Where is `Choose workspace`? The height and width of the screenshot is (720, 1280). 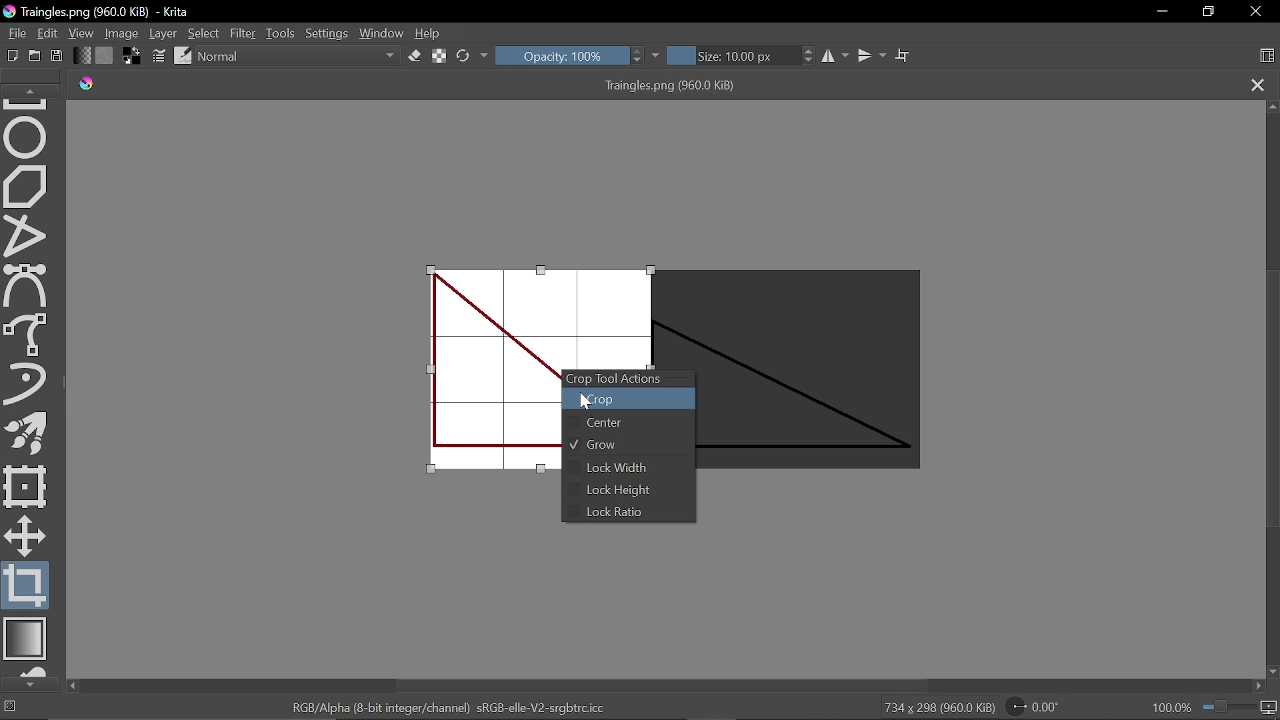
Choose workspace is located at coordinates (1267, 57).